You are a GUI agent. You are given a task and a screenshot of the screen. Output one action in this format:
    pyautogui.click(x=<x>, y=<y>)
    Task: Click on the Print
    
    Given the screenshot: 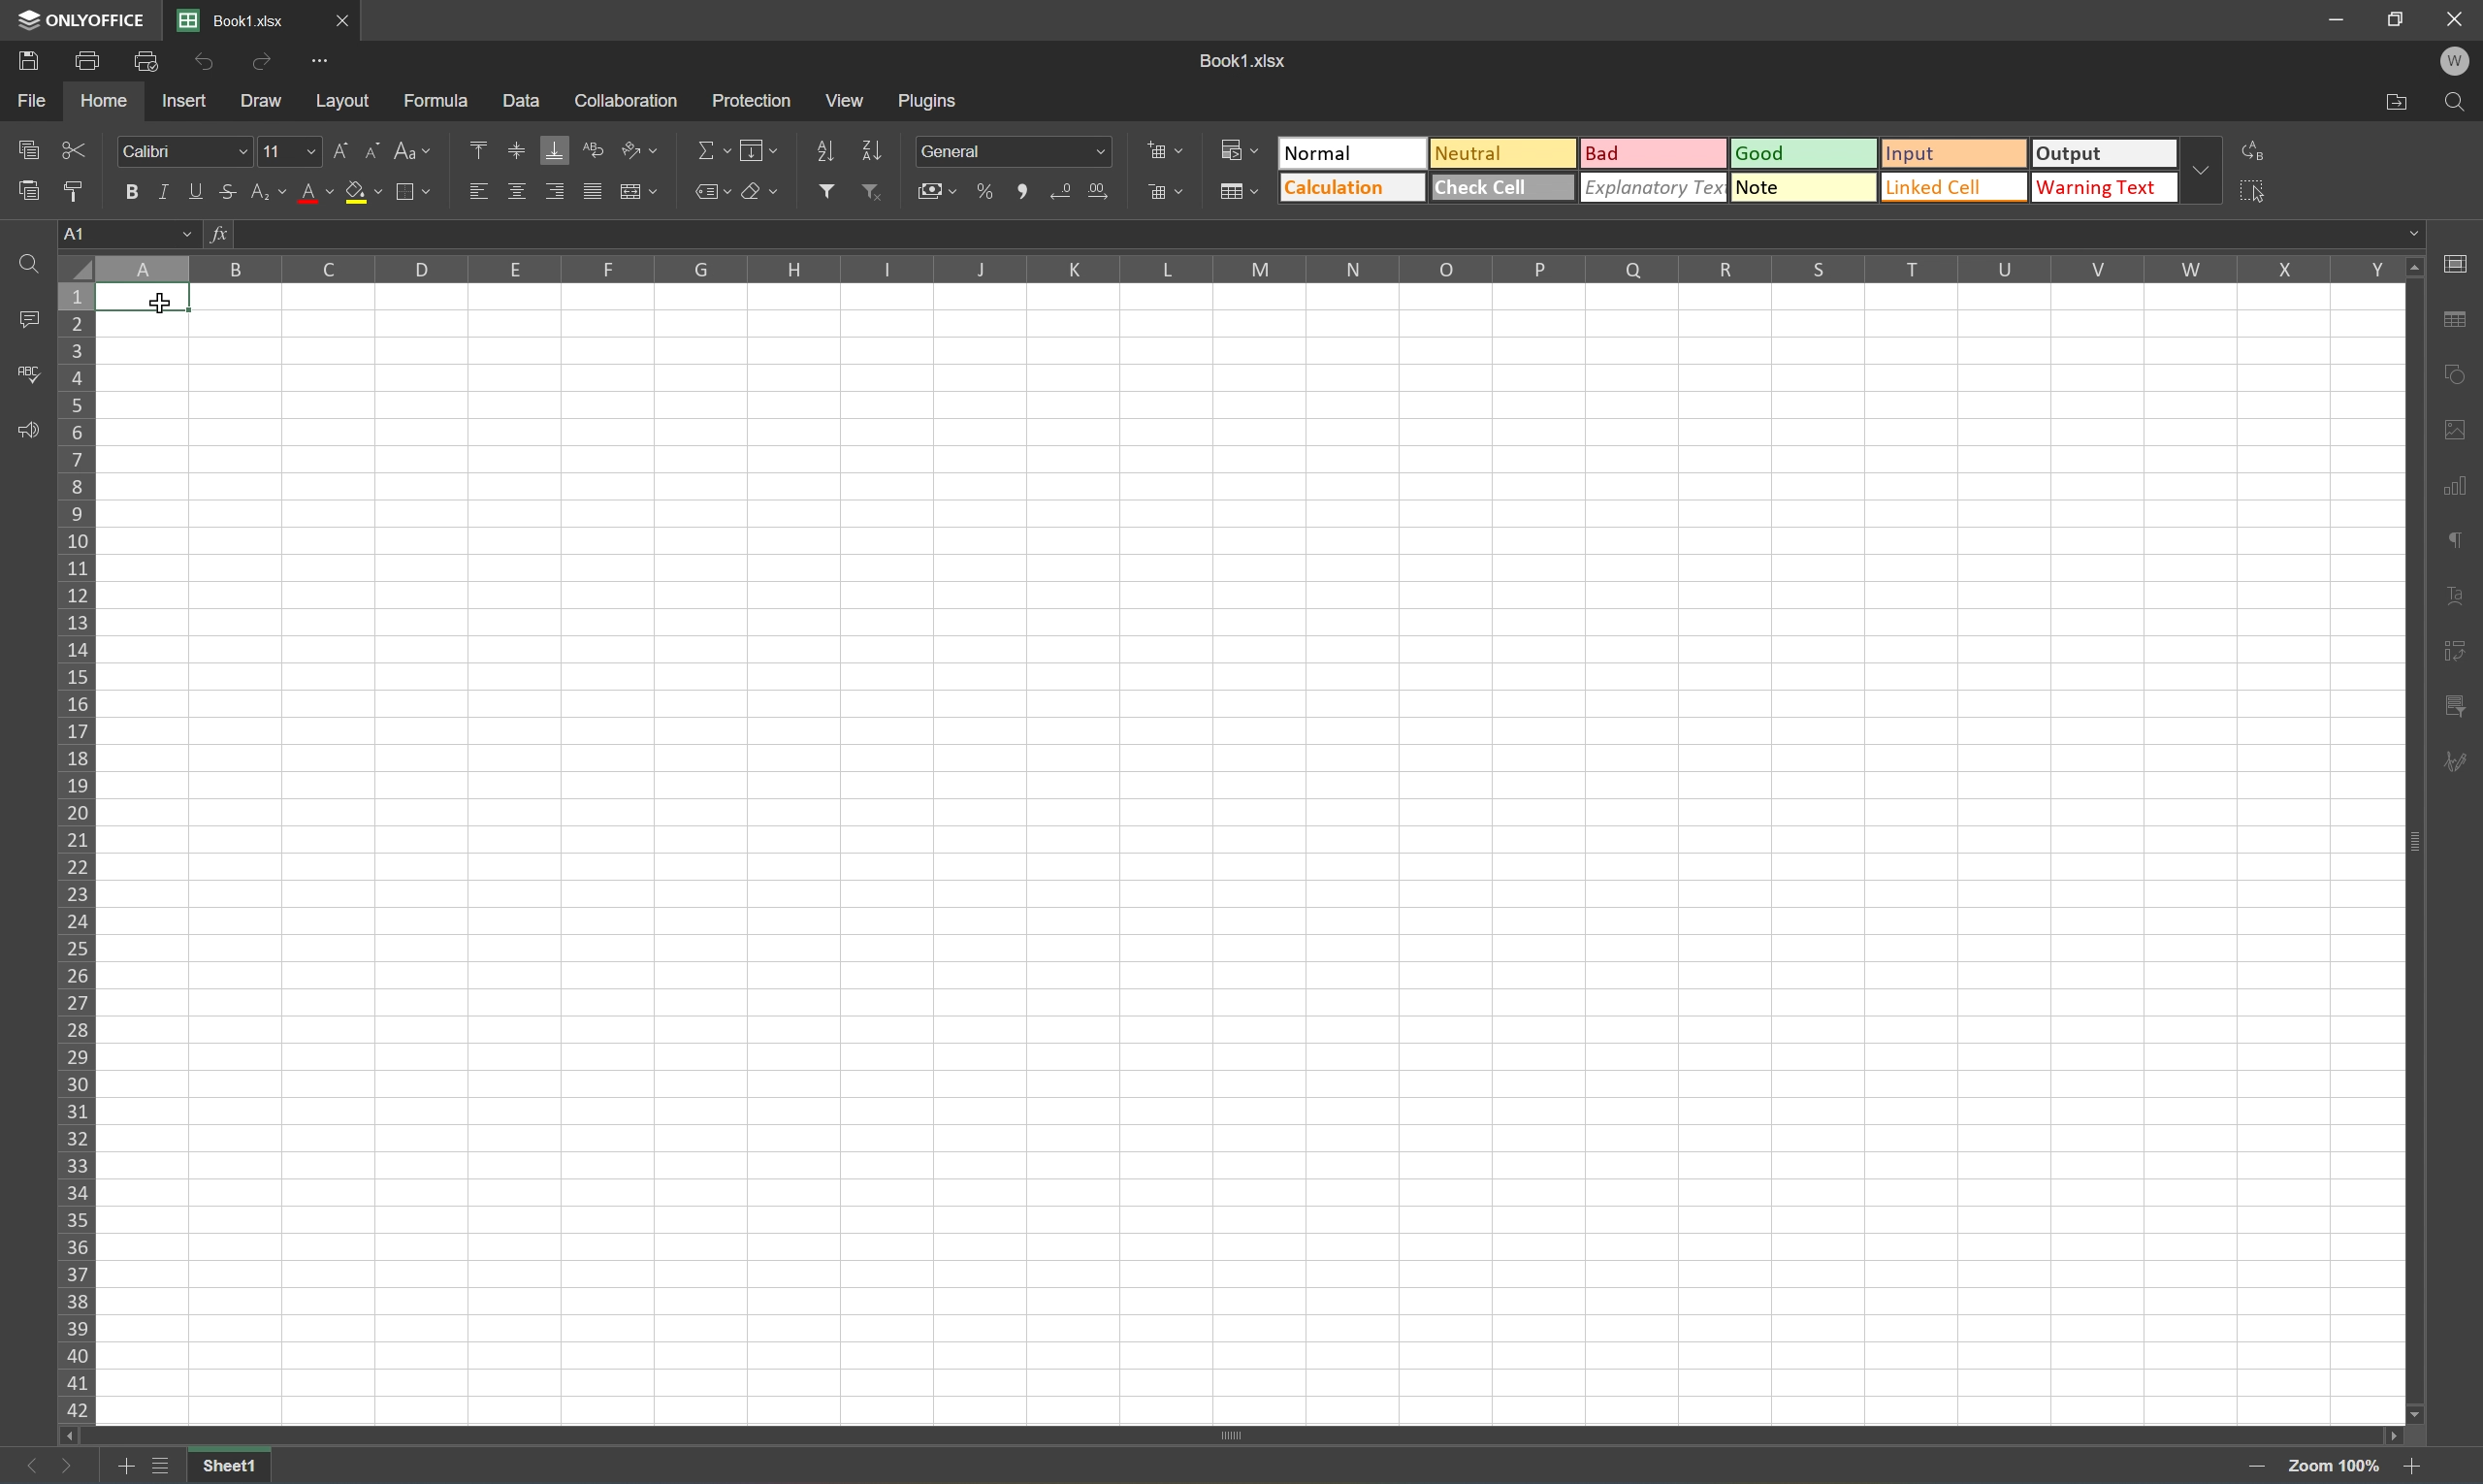 What is the action you would take?
    pyautogui.click(x=85, y=63)
    